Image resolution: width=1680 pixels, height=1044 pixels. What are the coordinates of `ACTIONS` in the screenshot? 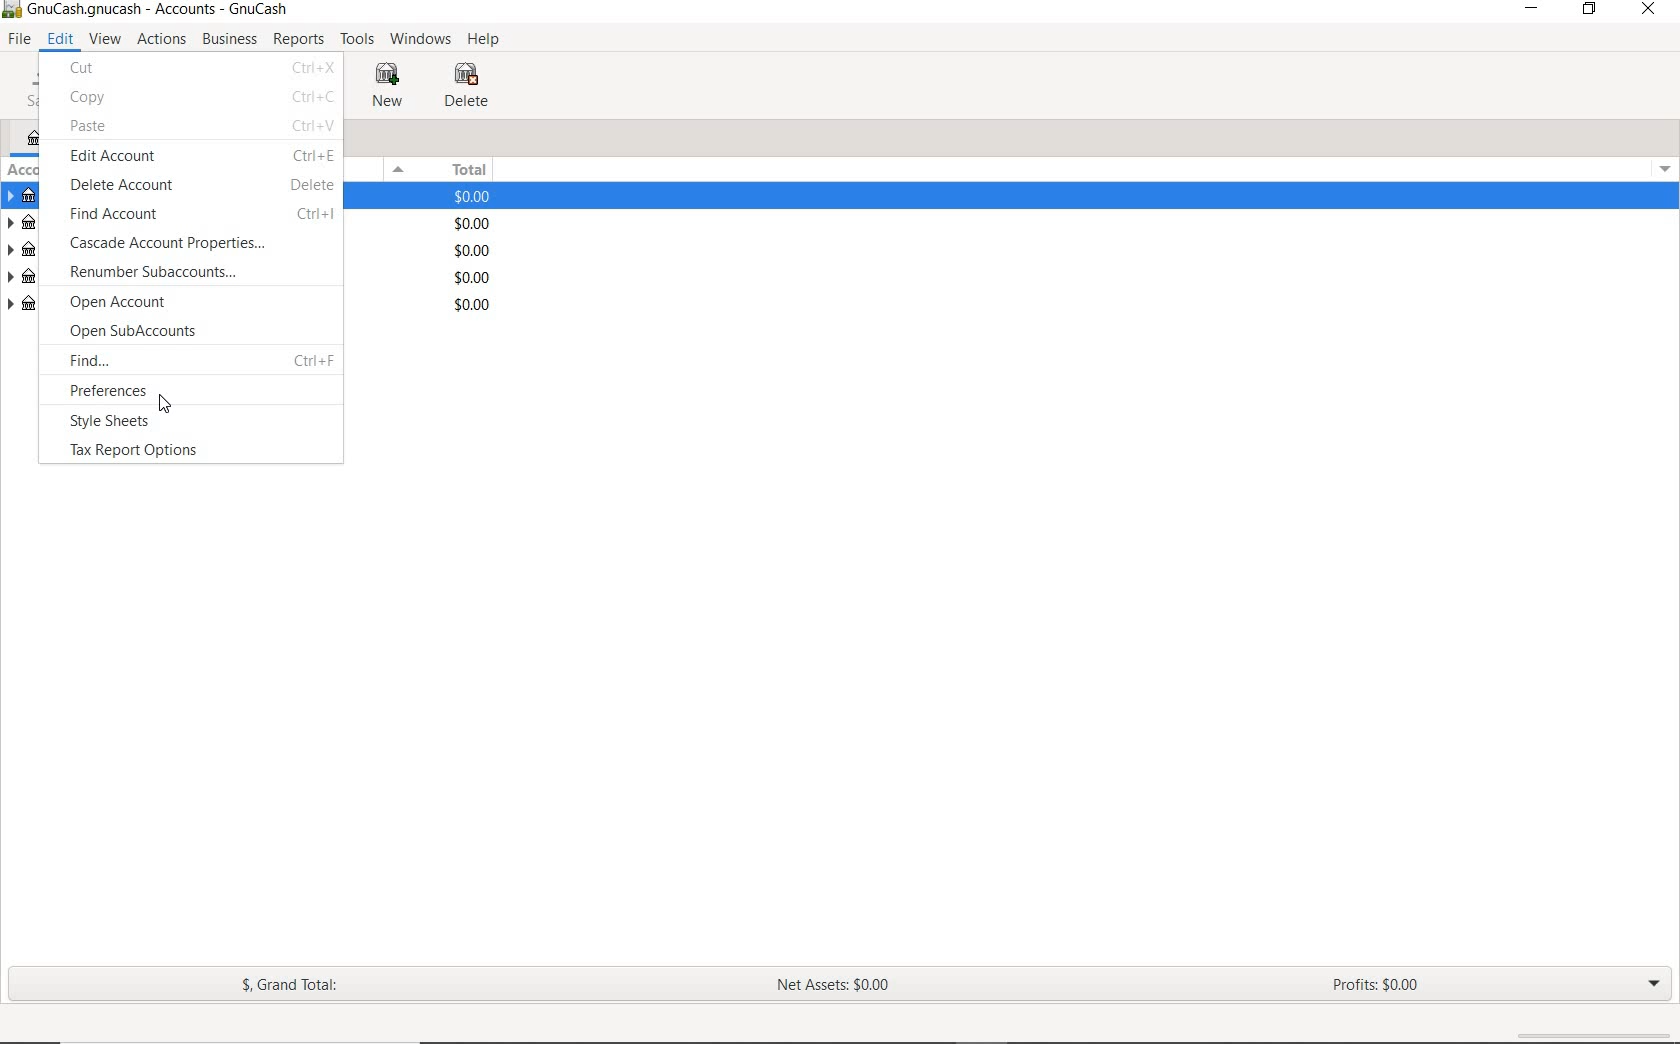 It's located at (163, 39).